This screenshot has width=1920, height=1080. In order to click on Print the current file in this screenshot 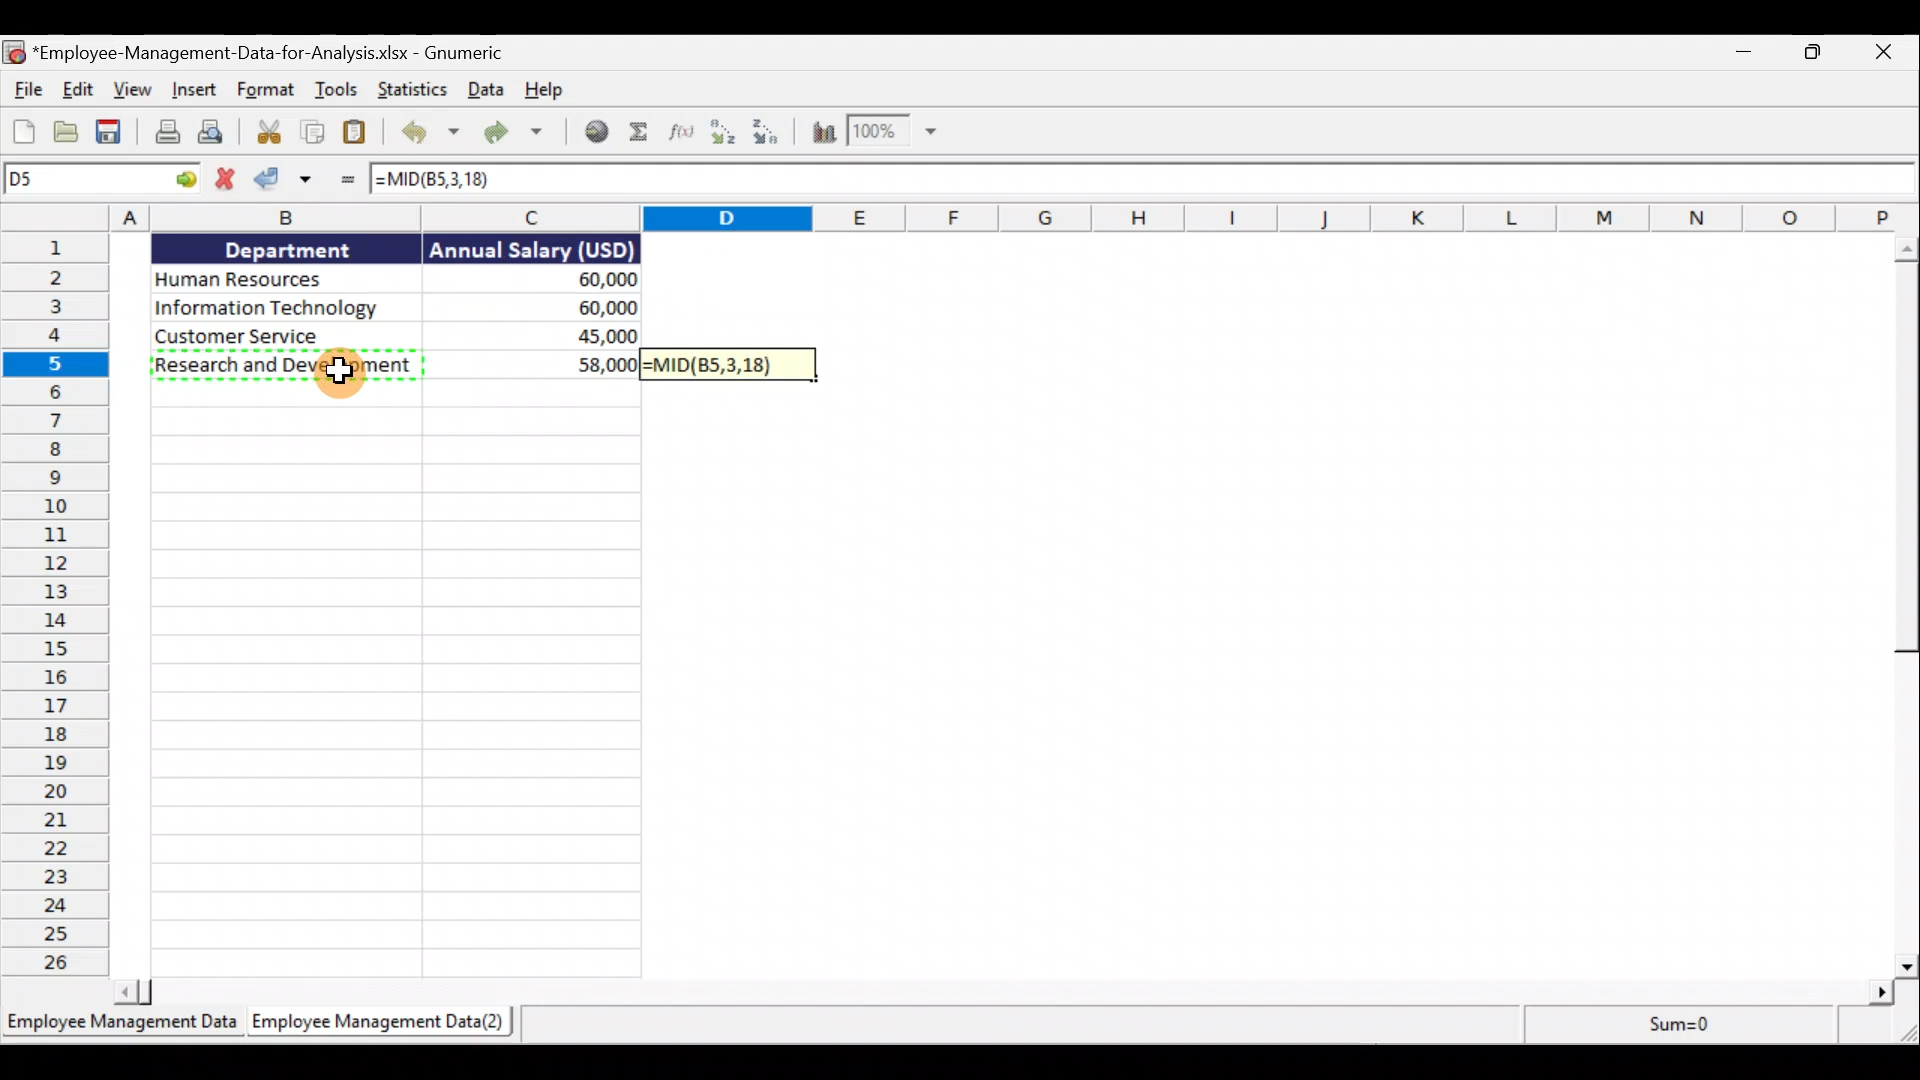, I will do `click(163, 133)`.